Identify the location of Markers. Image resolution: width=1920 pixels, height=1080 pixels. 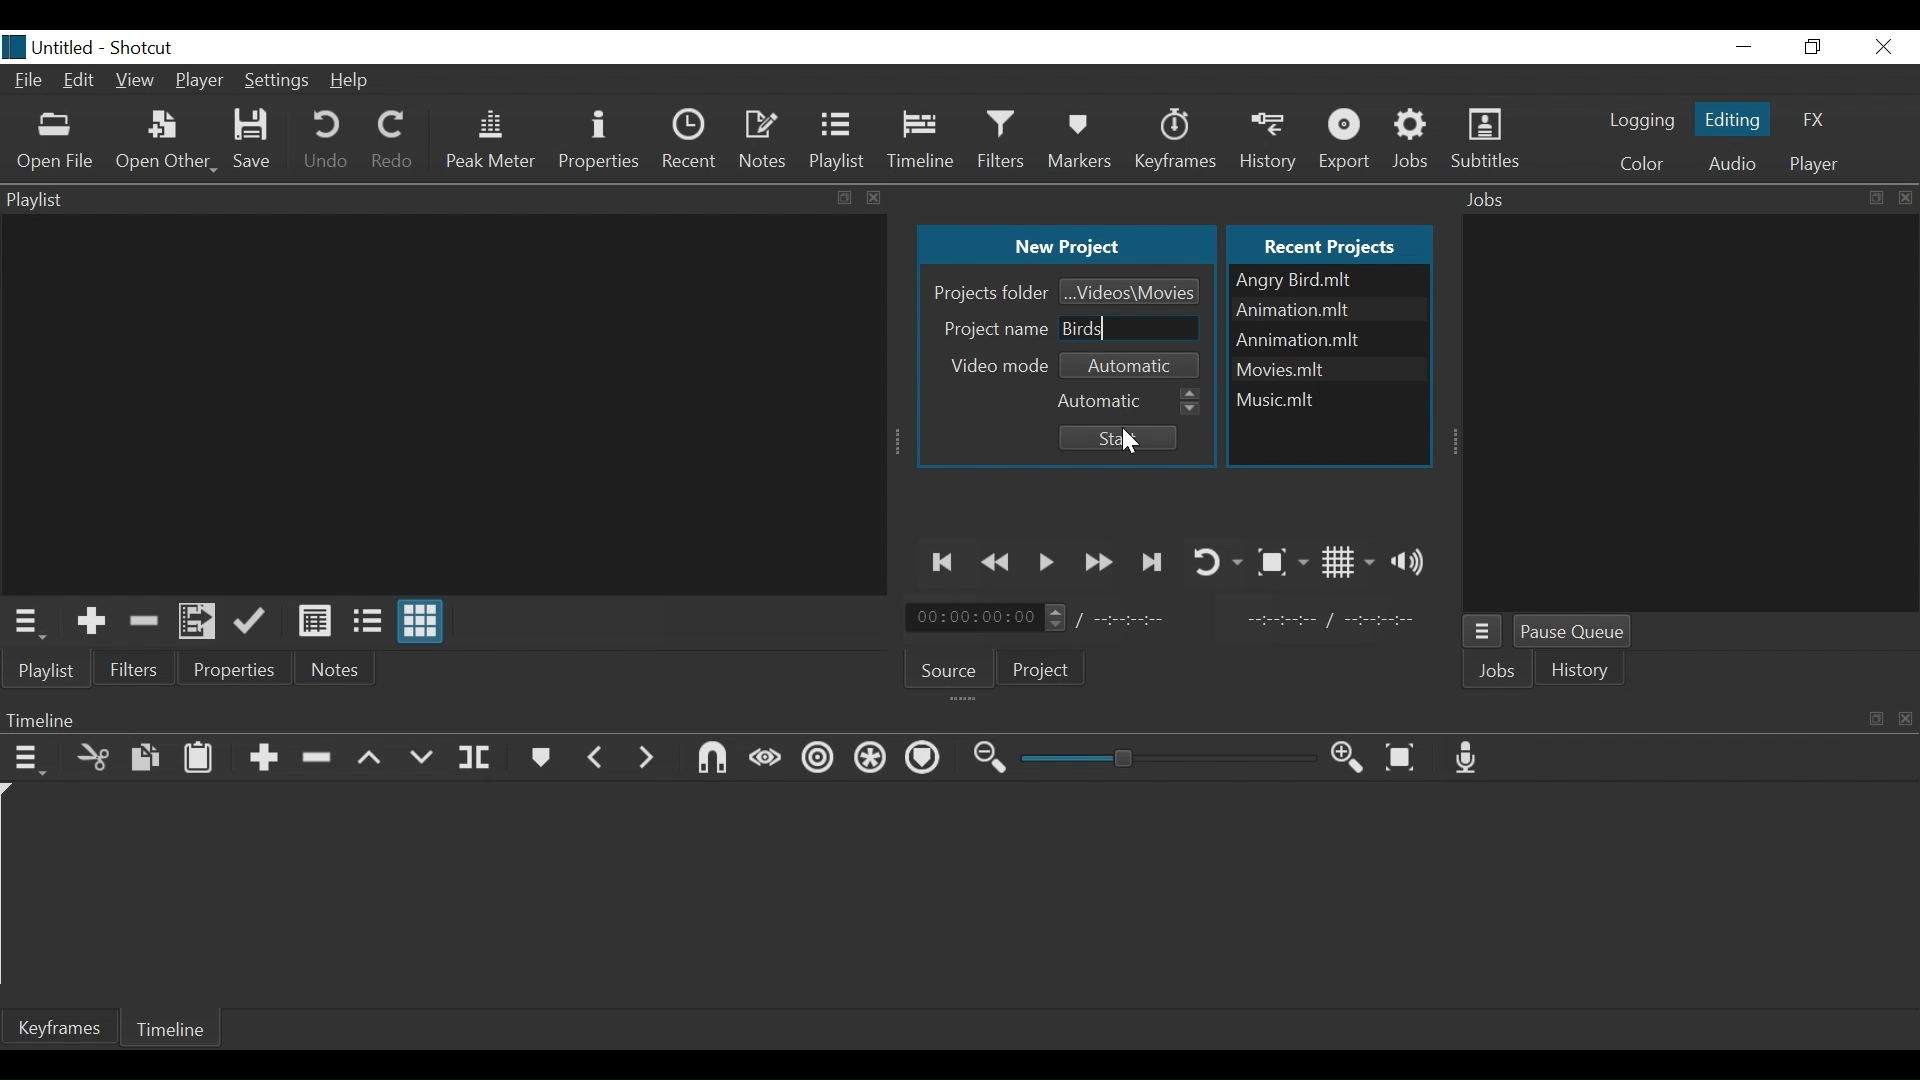
(1082, 140).